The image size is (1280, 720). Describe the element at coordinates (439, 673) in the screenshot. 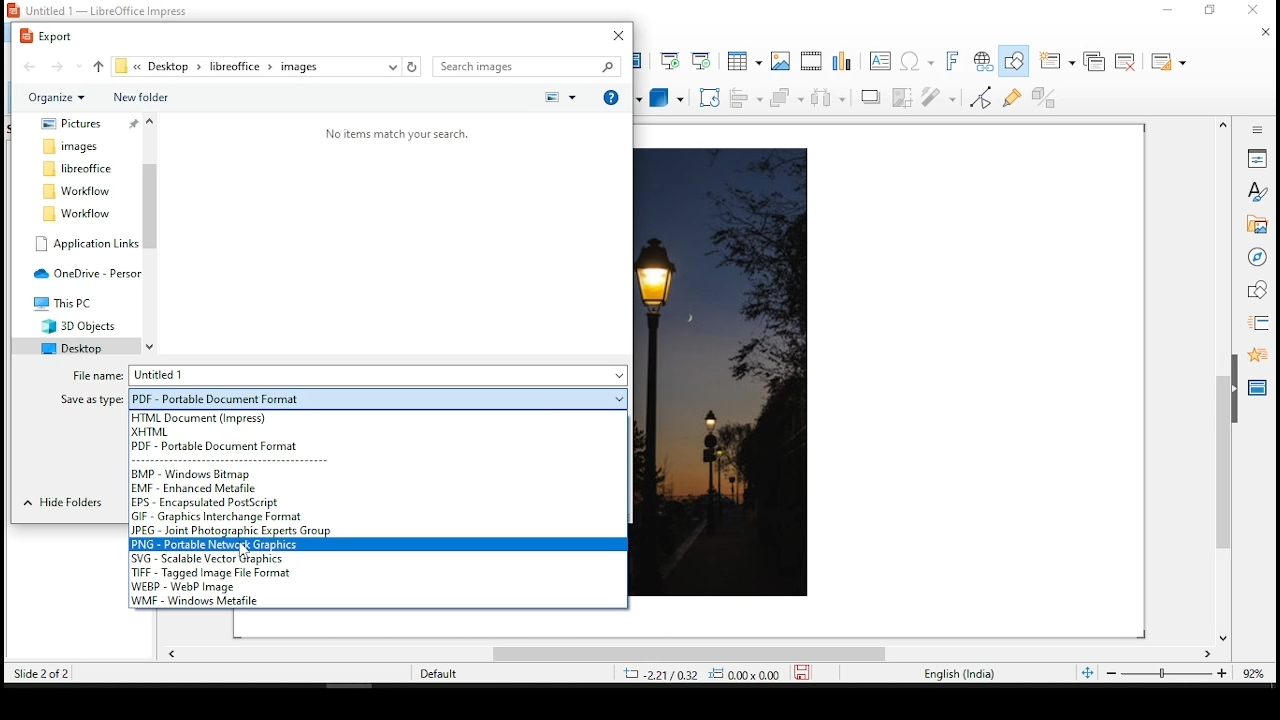

I see `Default` at that location.